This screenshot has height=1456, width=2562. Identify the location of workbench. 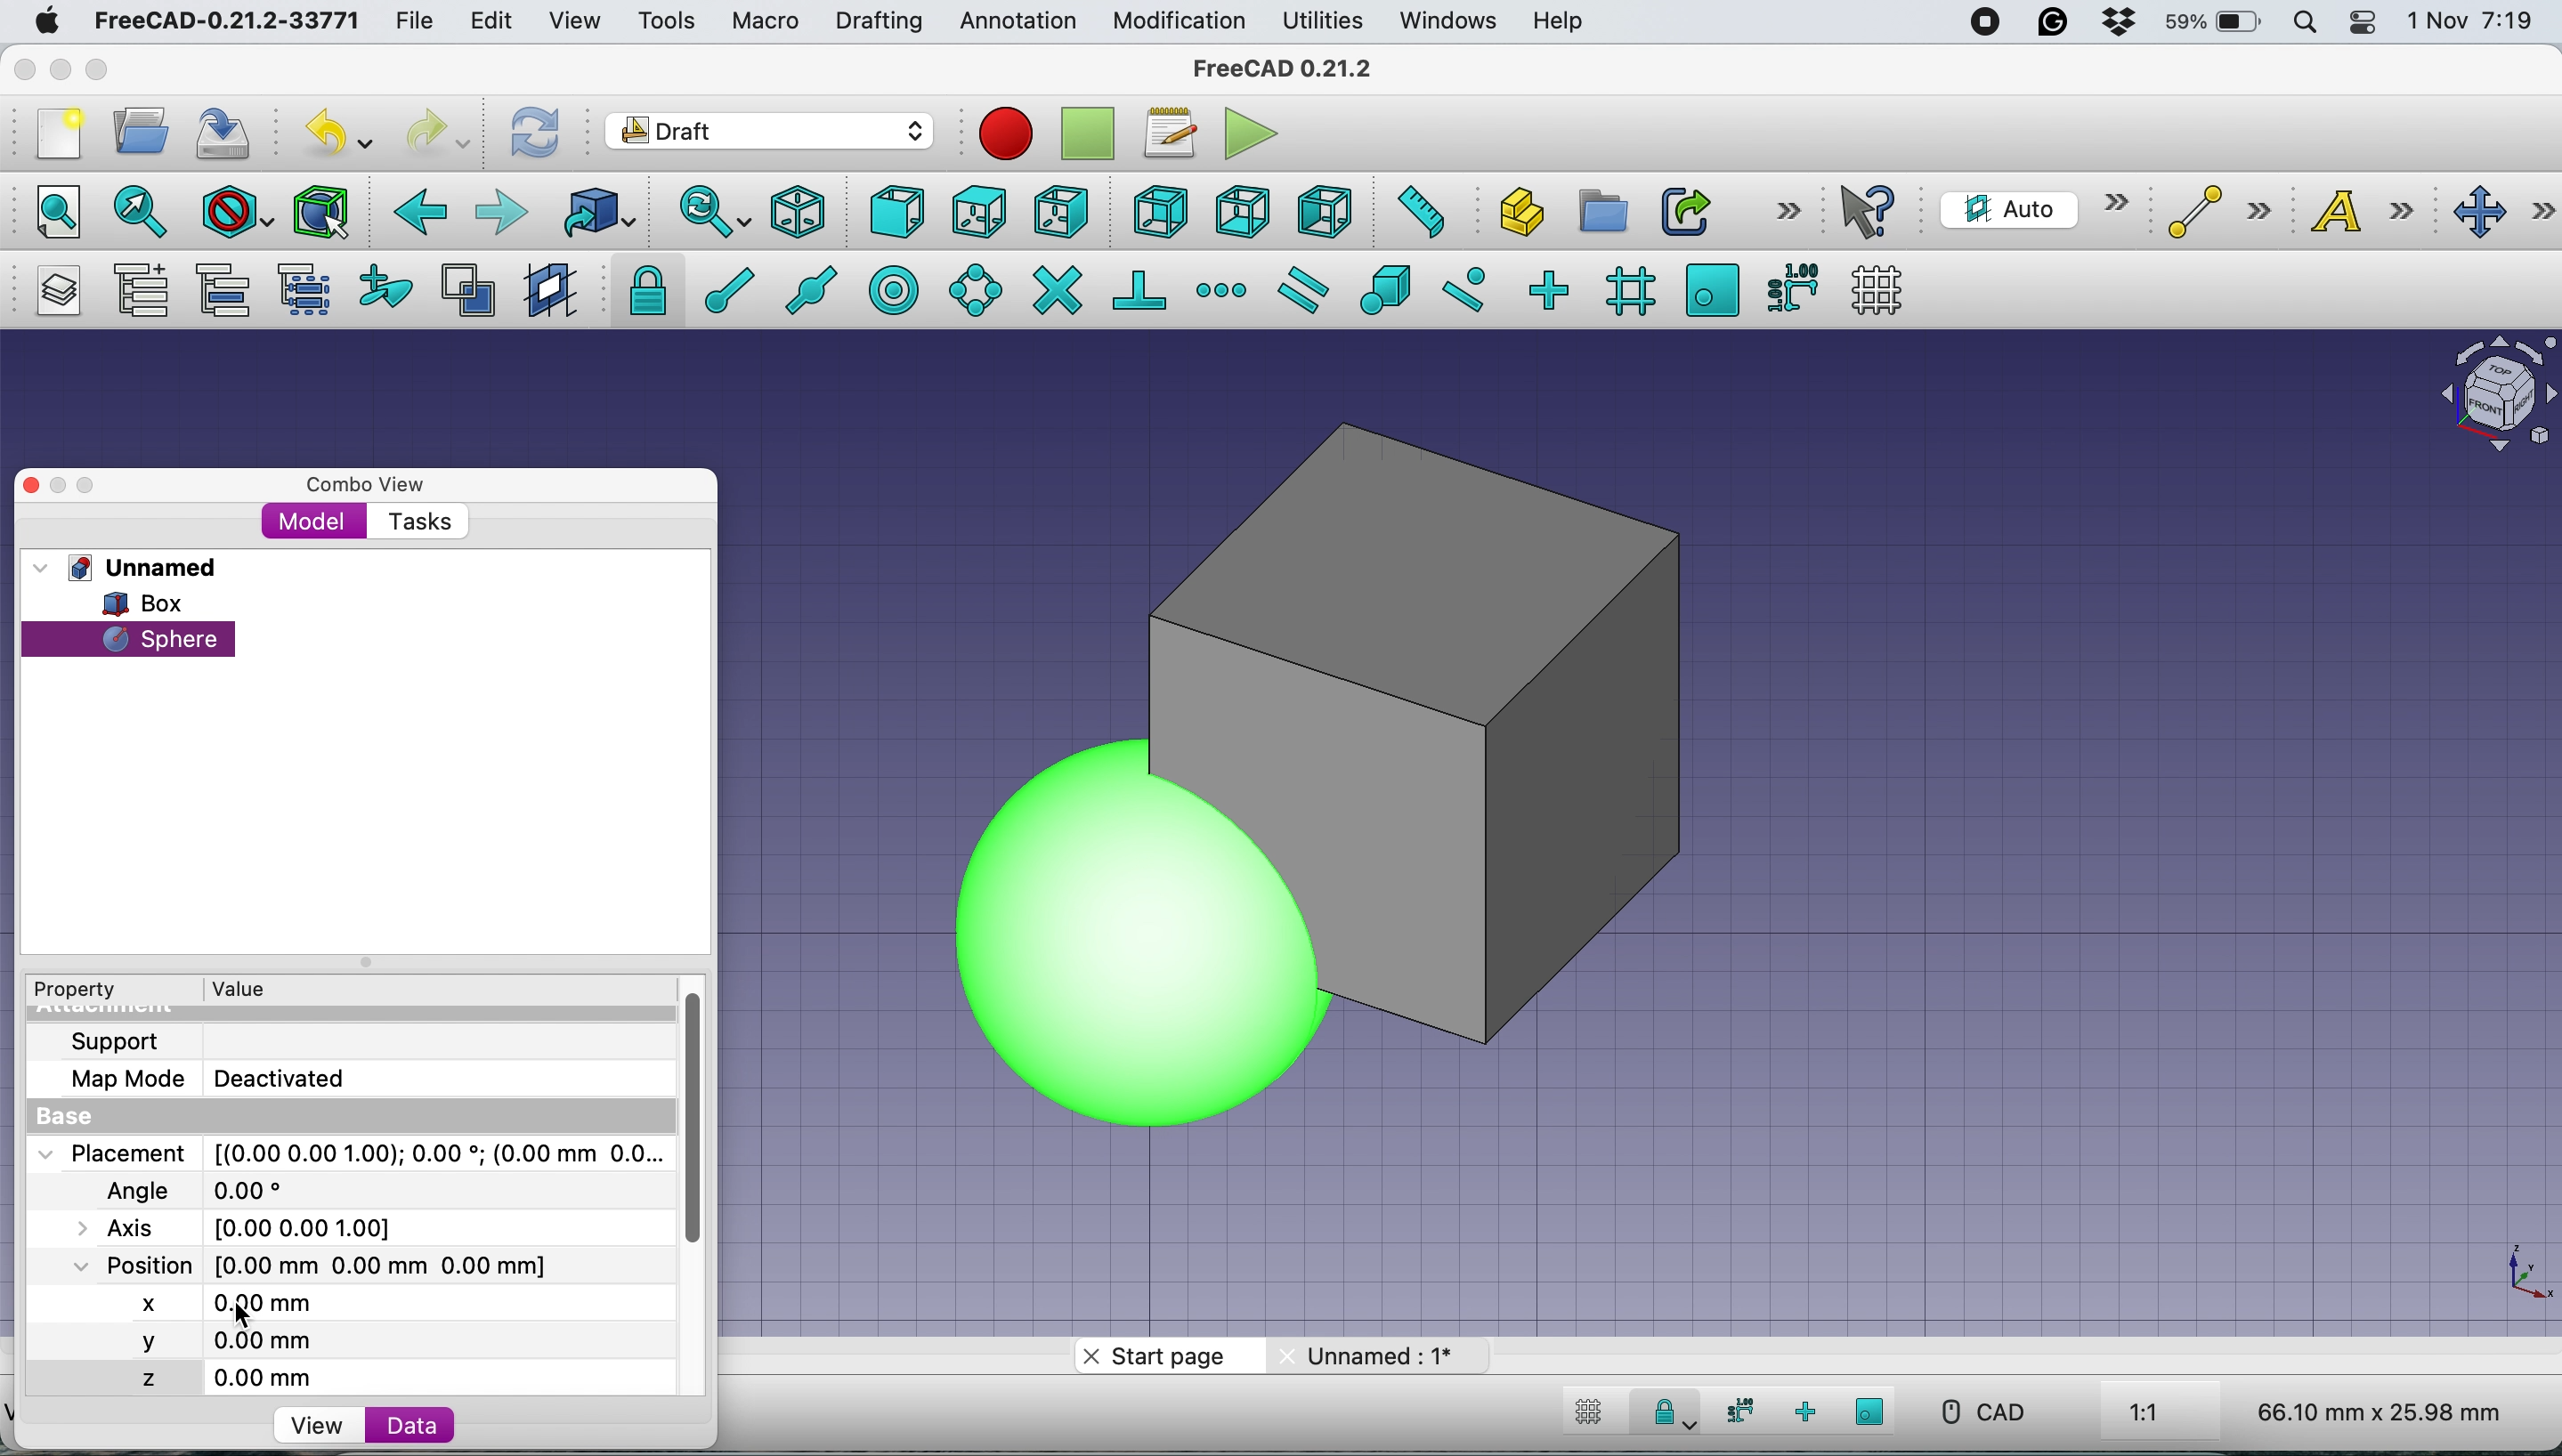
(771, 134).